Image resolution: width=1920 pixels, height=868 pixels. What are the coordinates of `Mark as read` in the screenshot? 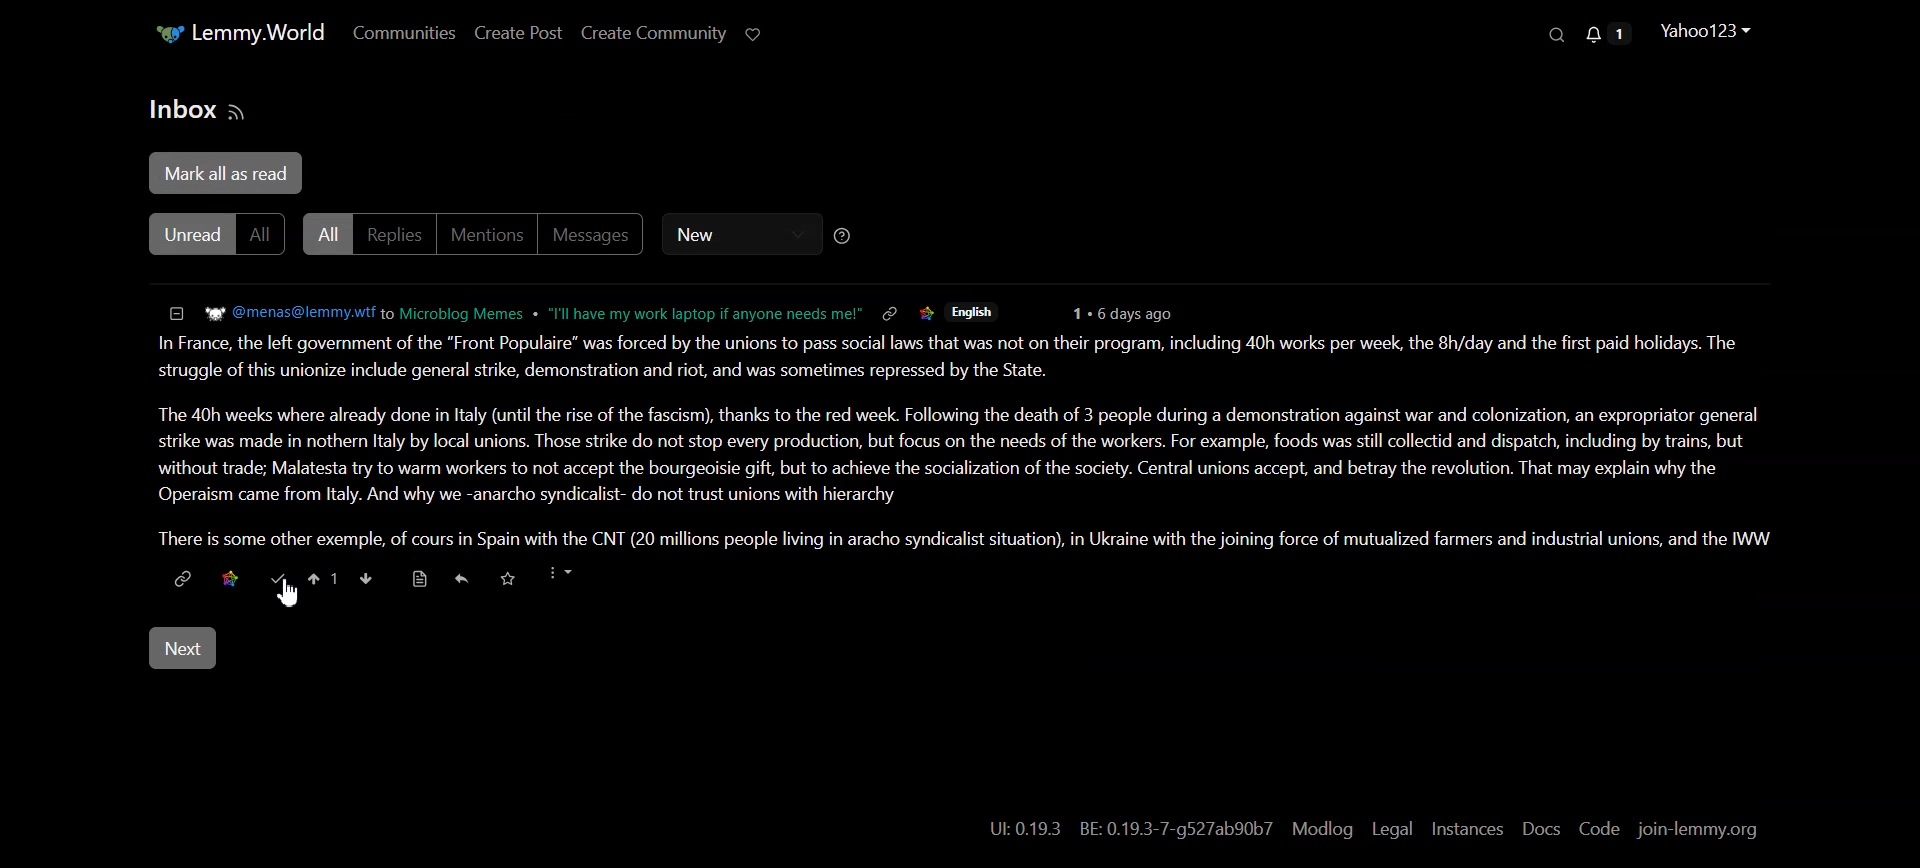 It's located at (281, 577).